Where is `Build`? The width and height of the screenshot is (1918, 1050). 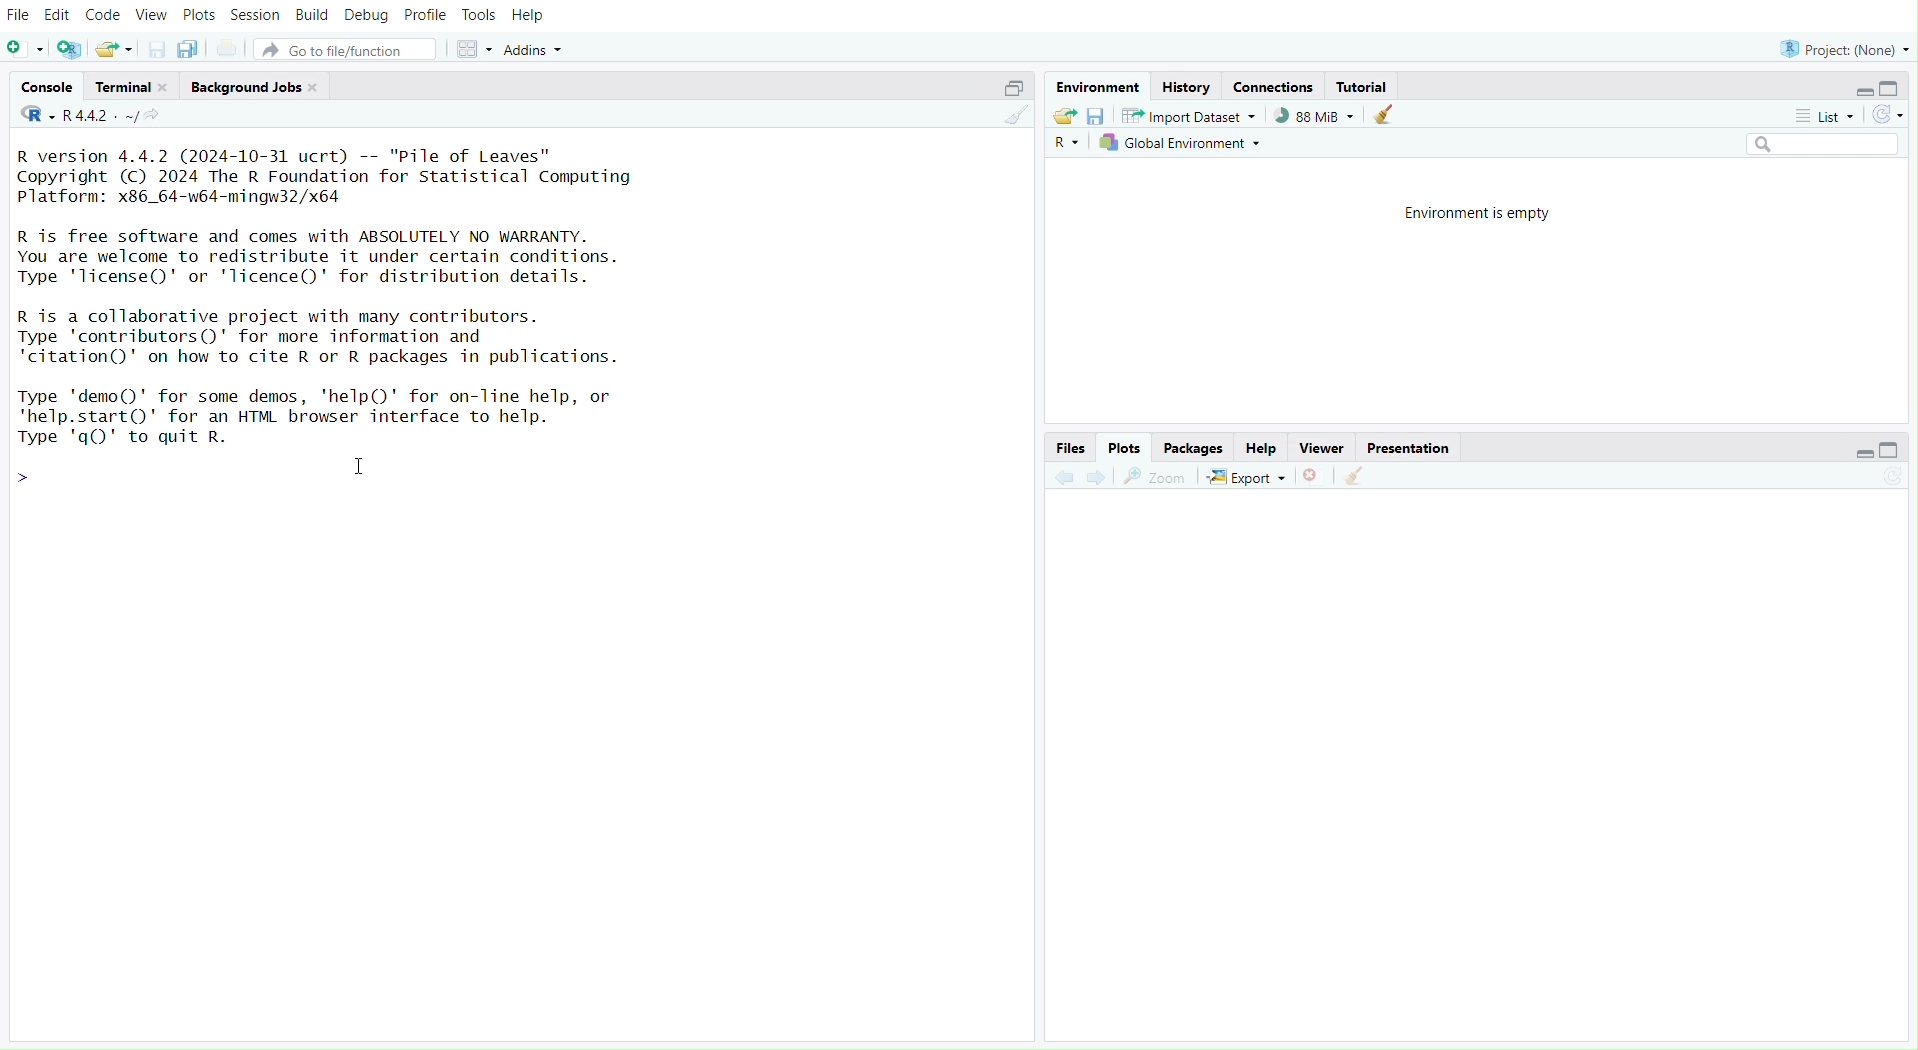
Build is located at coordinates (314, 16).